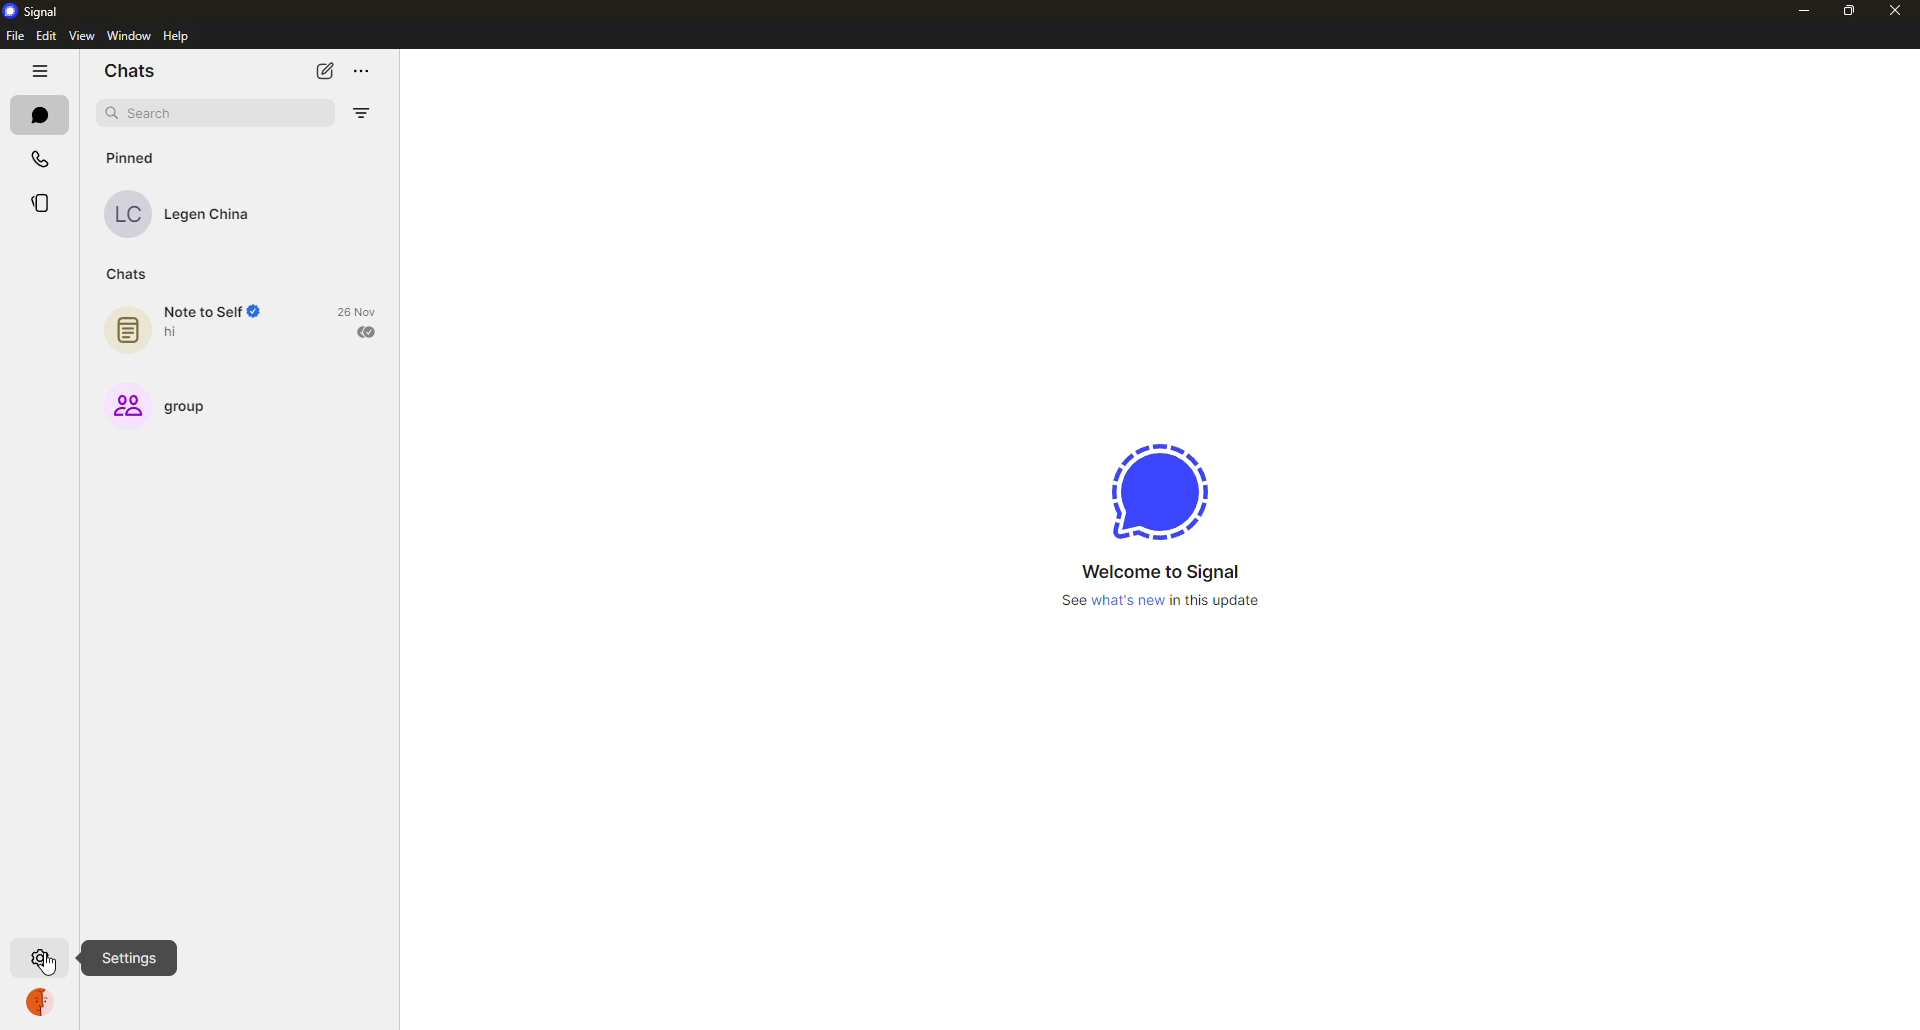 This screenshot has height=1030, width=1920. What do you see at coordinates (1894, 9) in the screenshot?
I see `close` at bounding box center [1894, 9].